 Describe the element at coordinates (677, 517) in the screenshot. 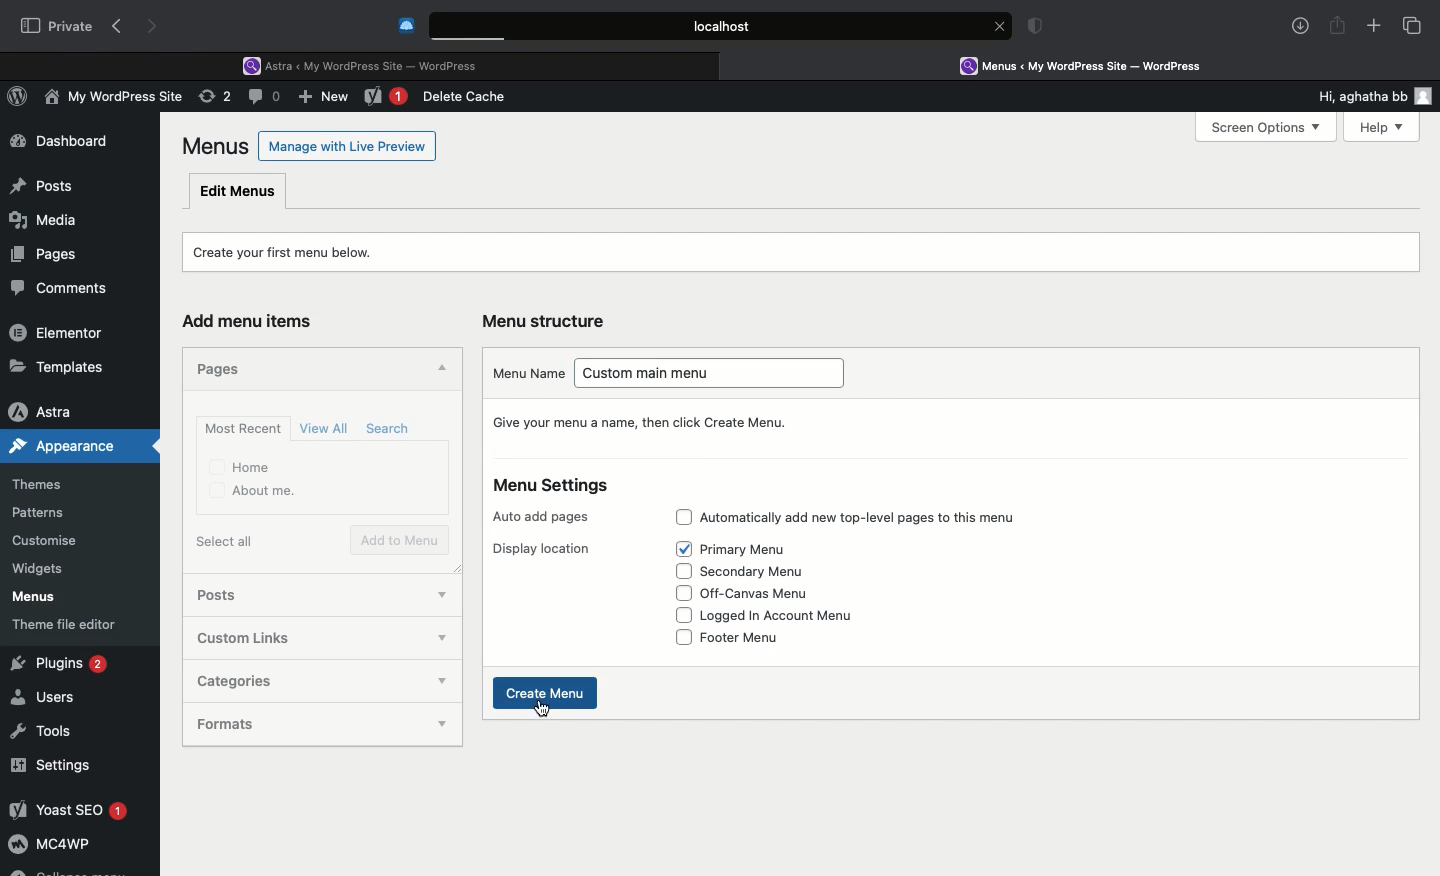

I see `Check box` at that location.